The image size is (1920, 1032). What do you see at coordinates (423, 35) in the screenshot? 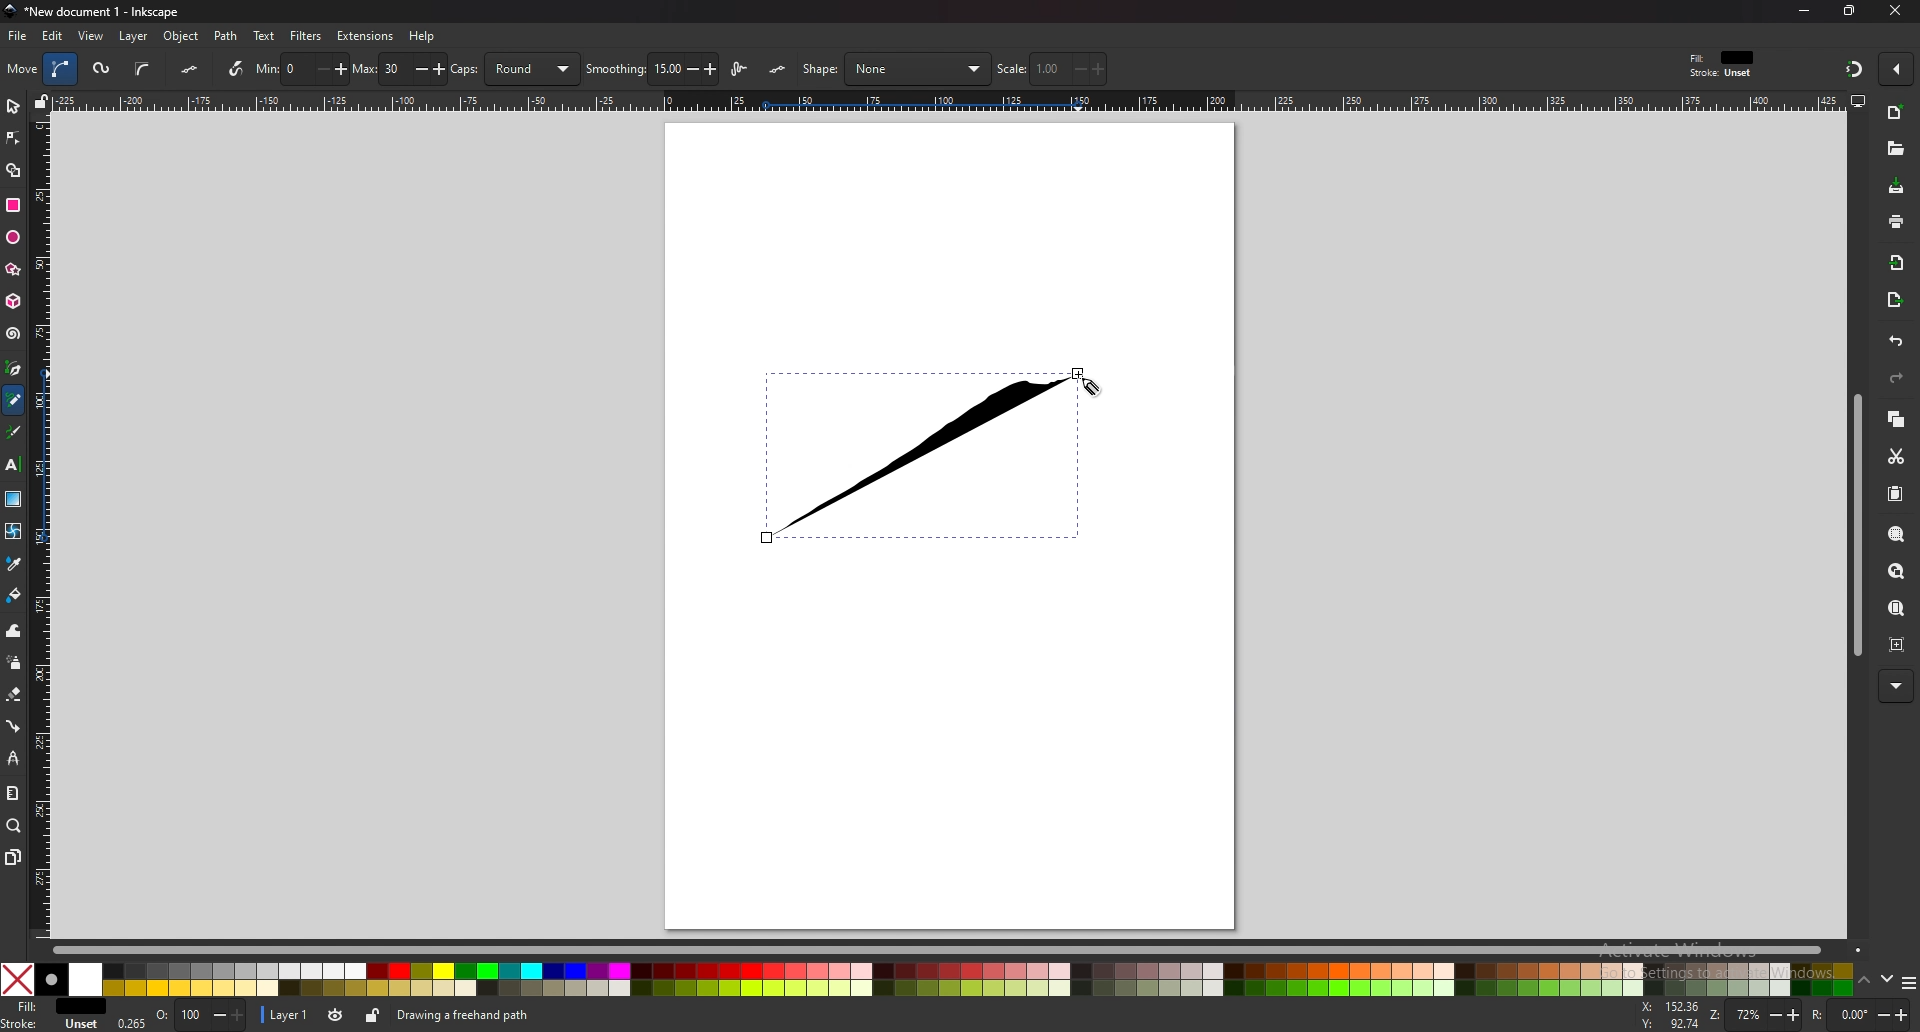
I see `help` at bounding box center [423, 35].